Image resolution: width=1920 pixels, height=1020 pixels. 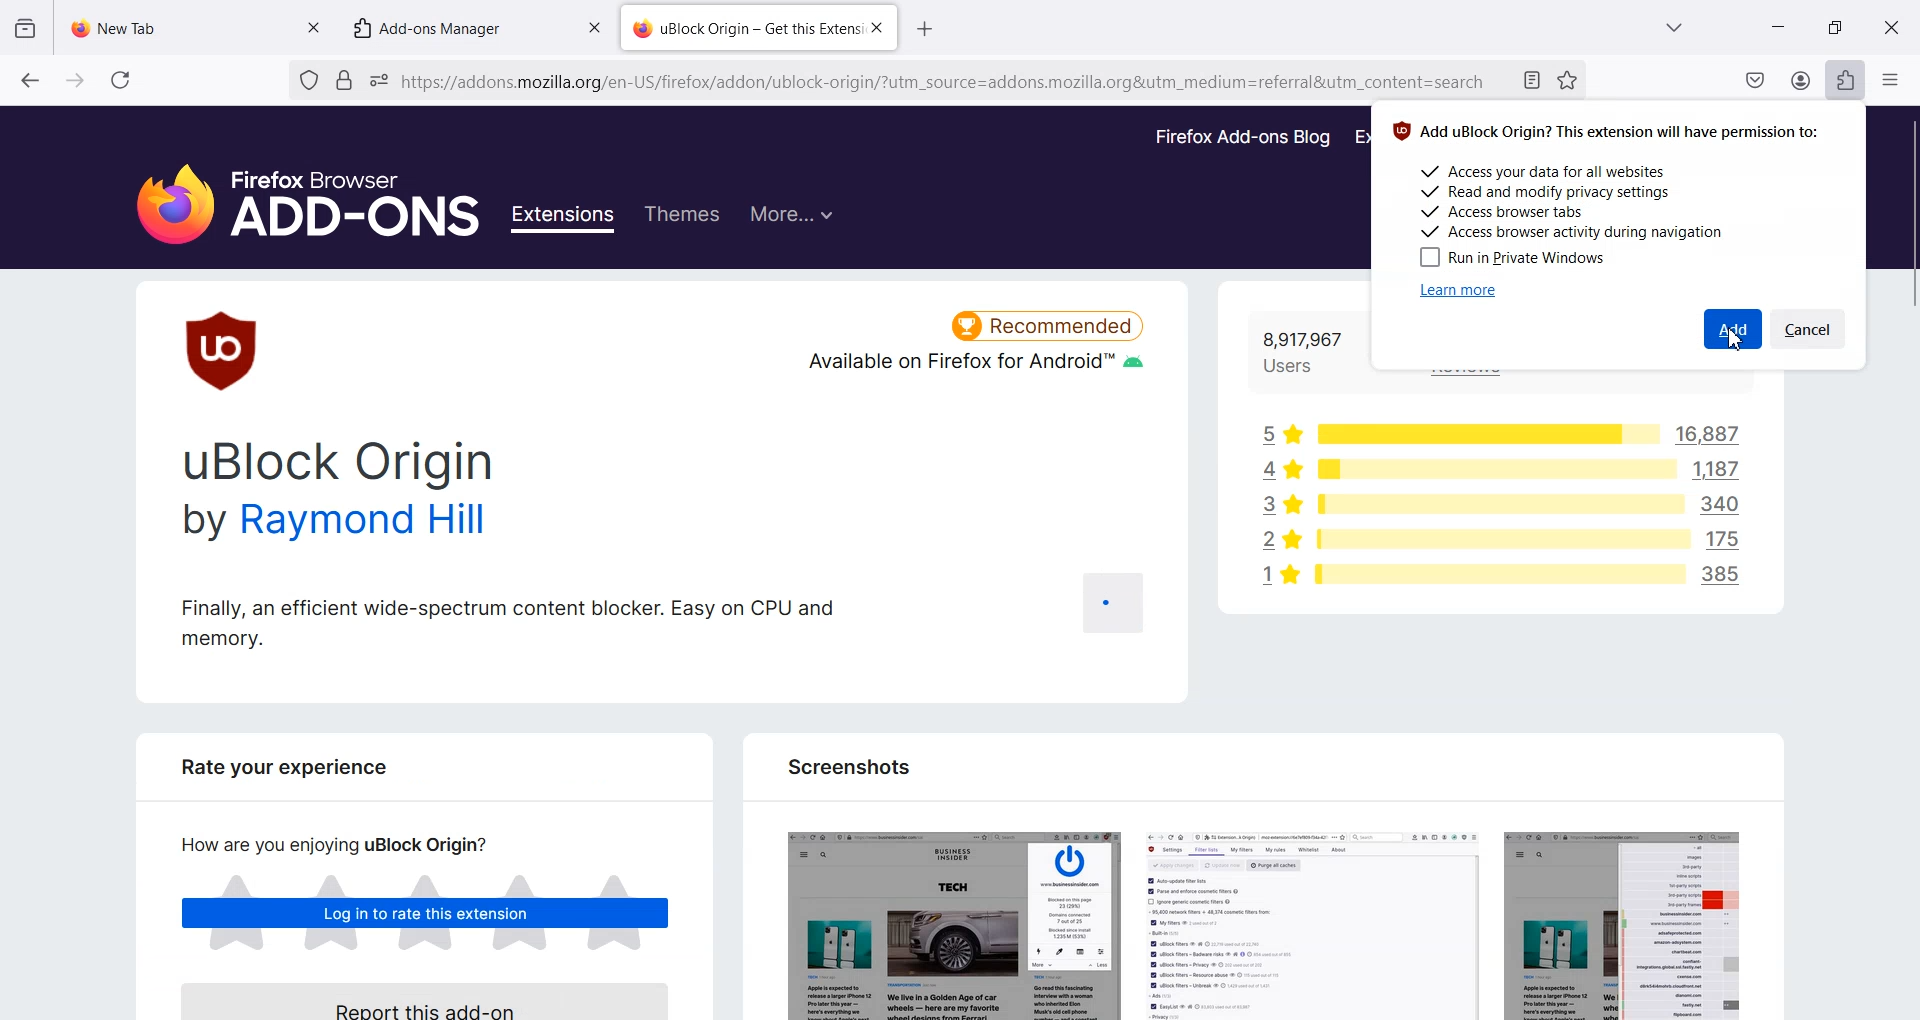 I want to click on Bookmark this page, so click(x=1566, y=80).